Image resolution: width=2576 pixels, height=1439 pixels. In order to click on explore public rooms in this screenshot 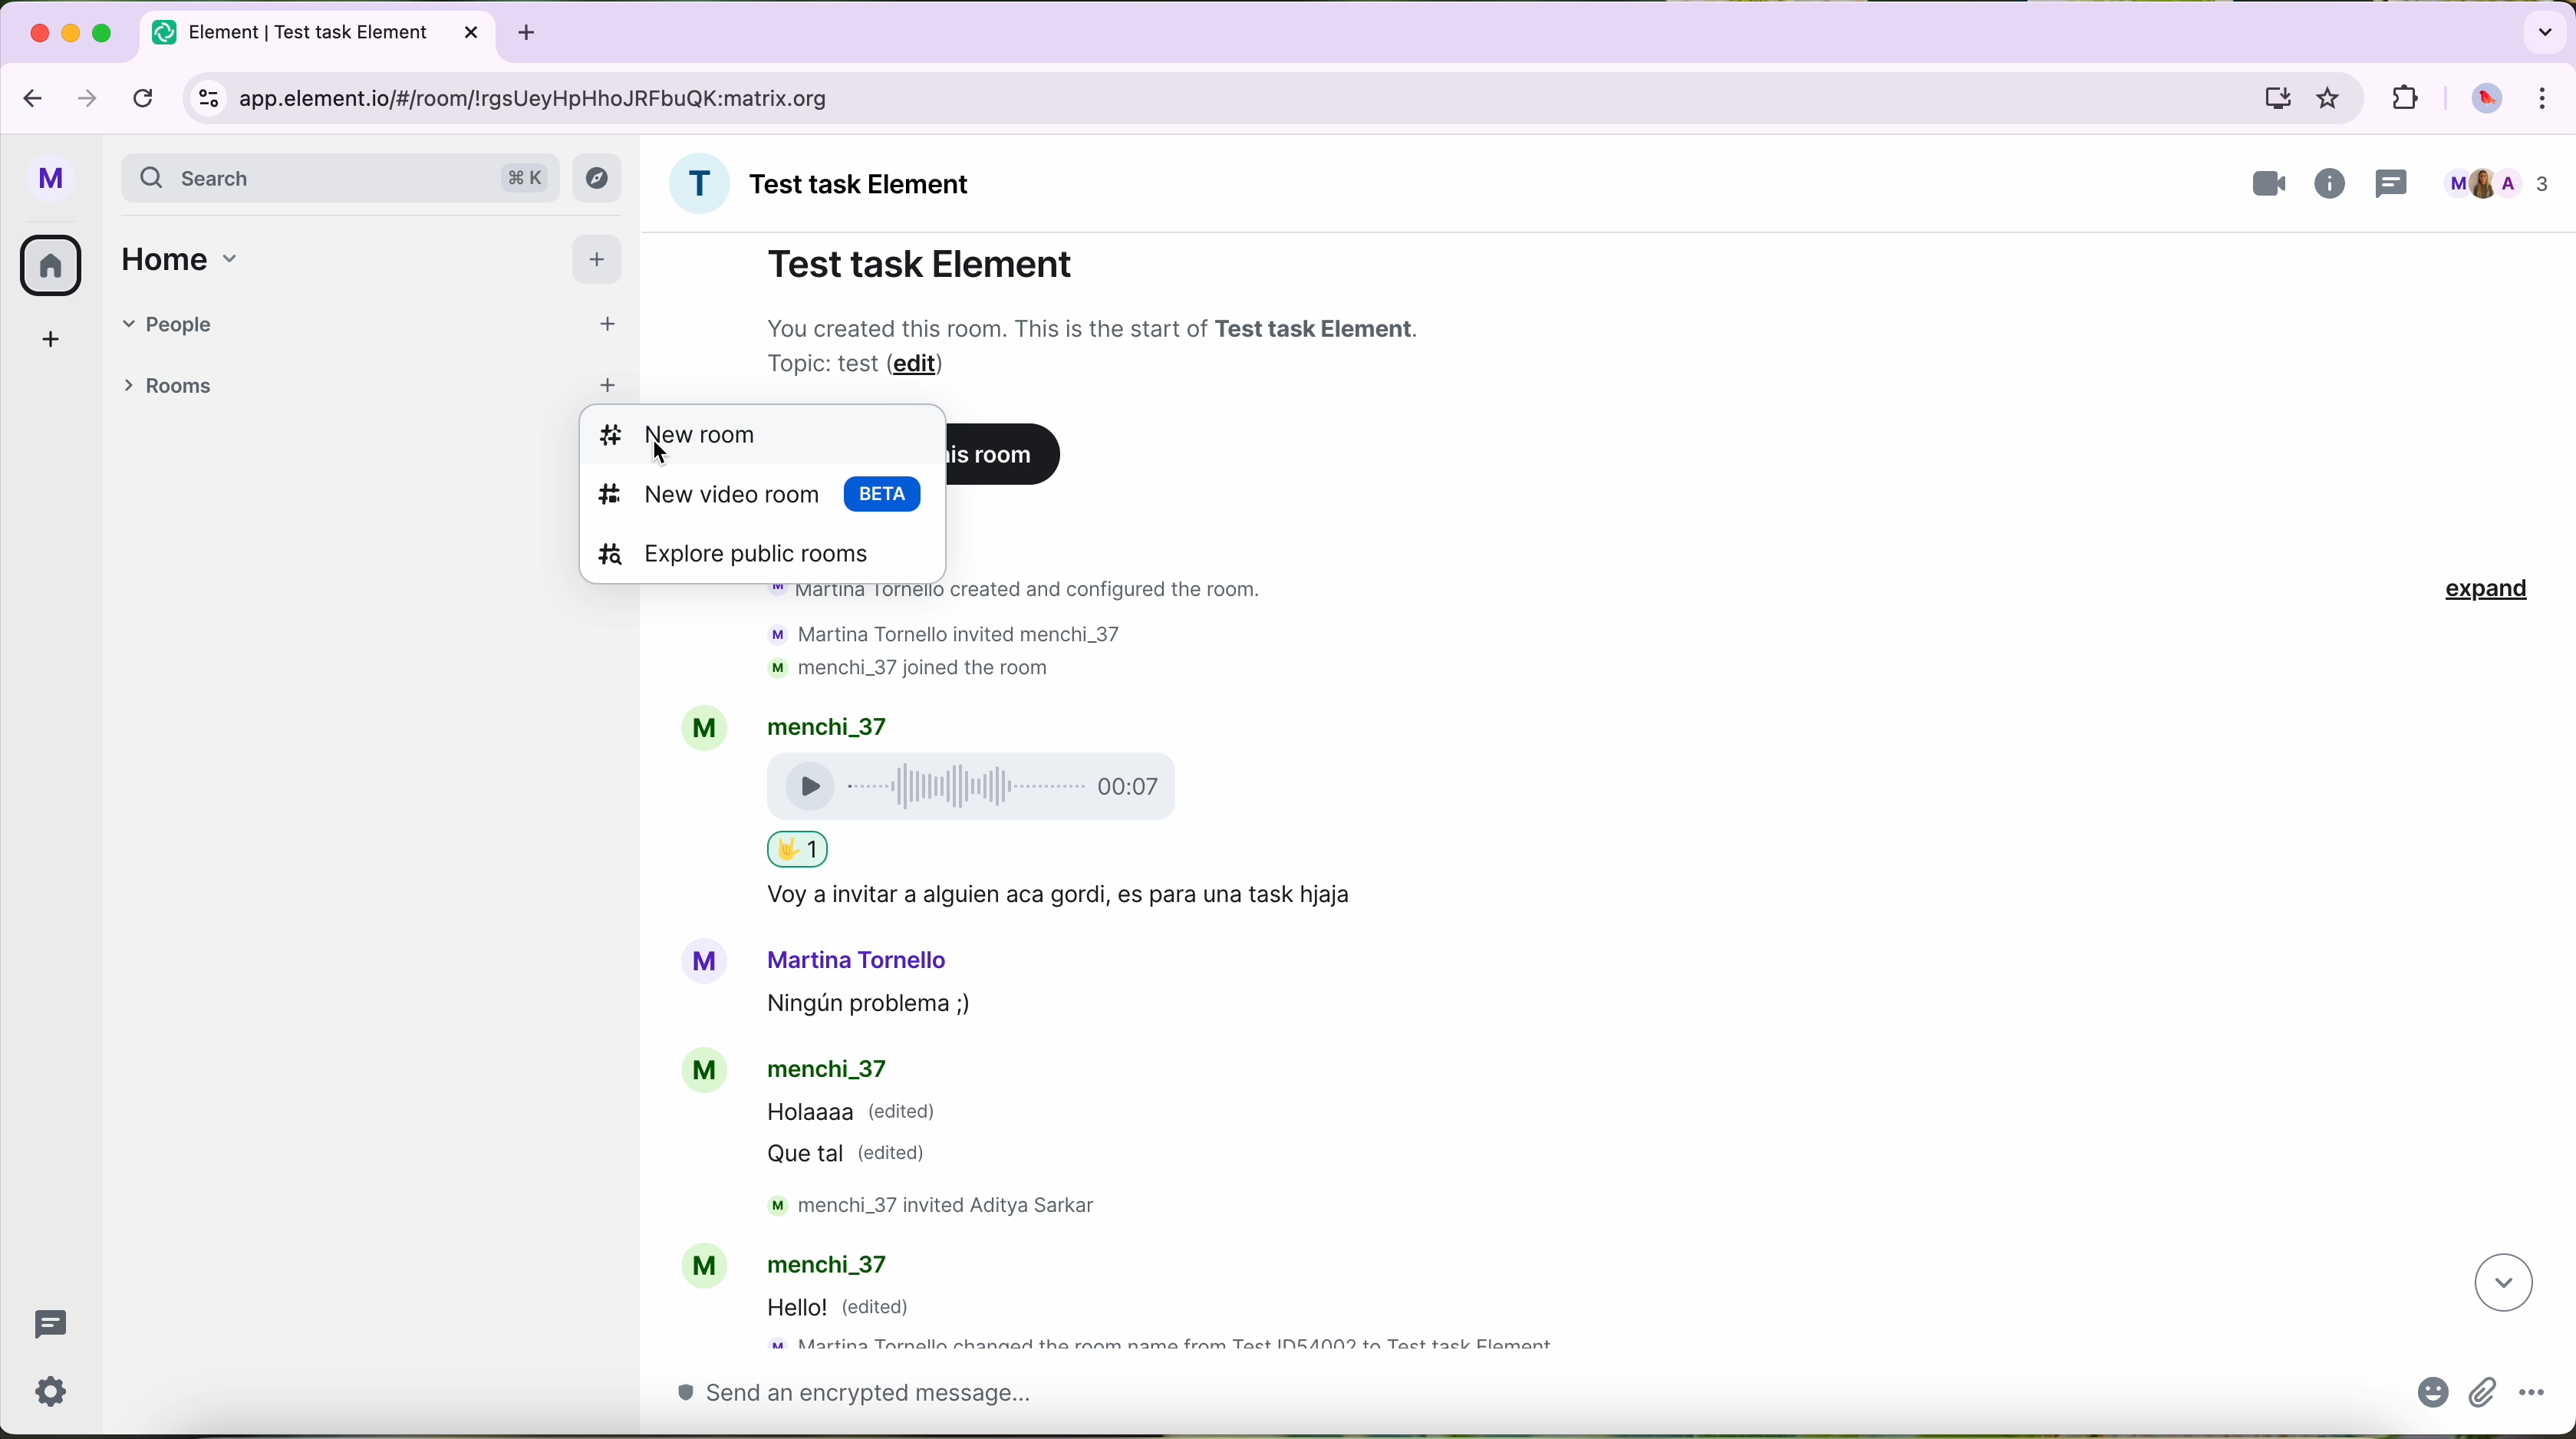, I will do `click(763, 558)`.